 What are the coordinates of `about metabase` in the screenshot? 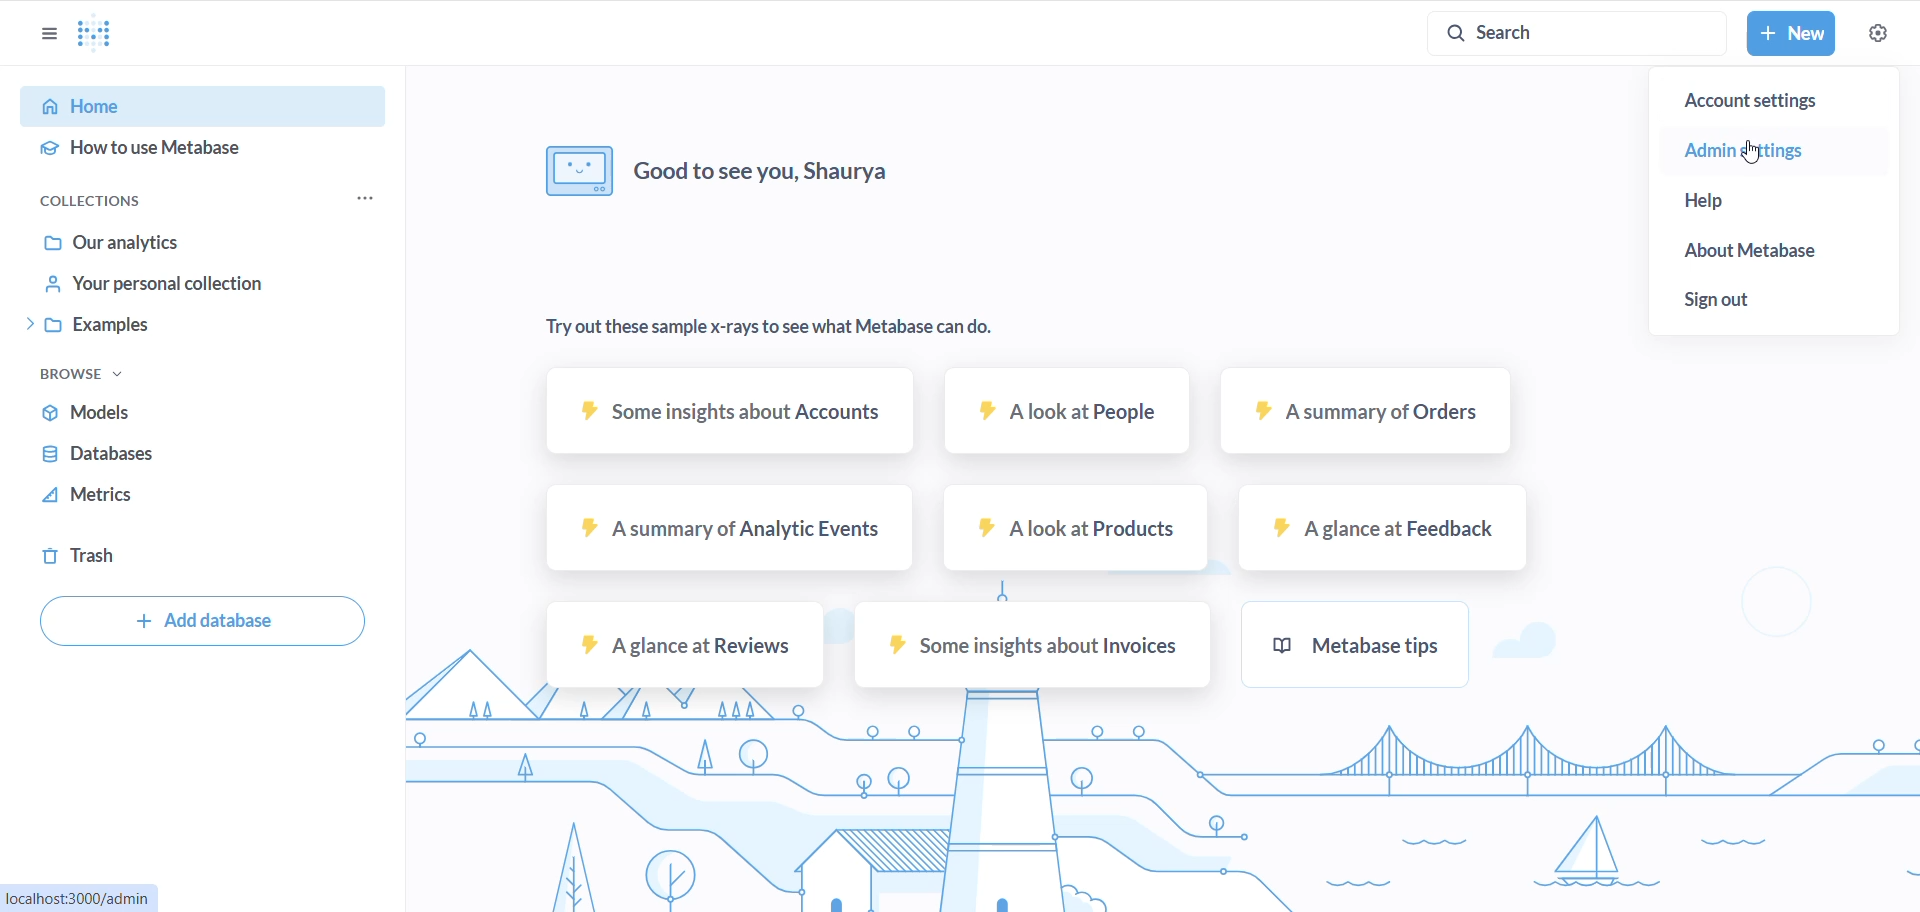 It's located at (1745, 249).